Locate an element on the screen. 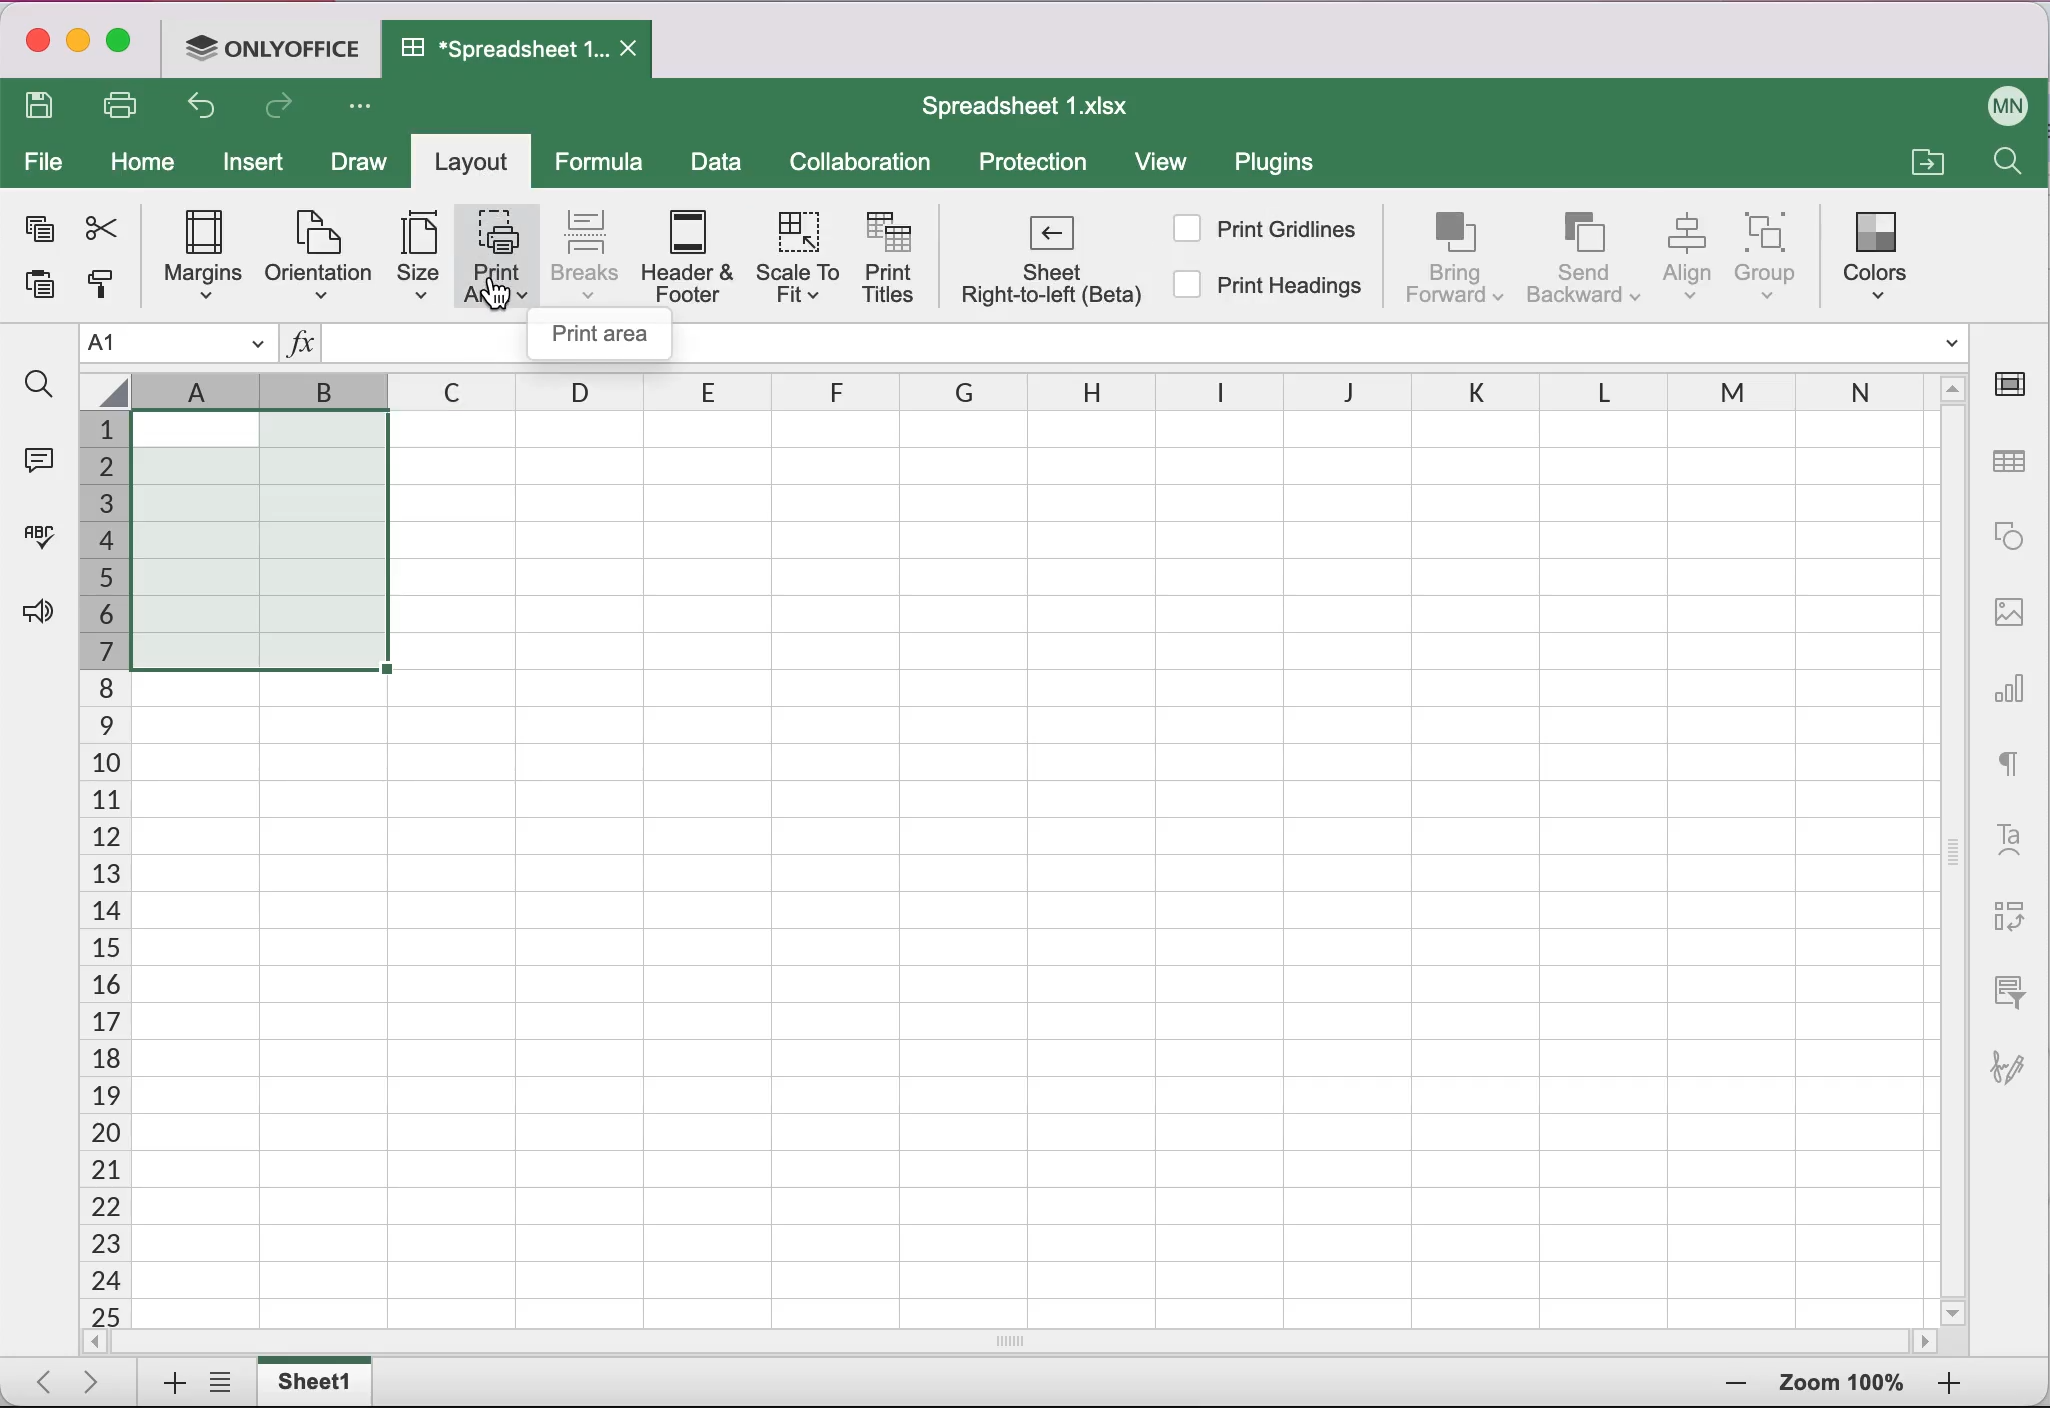 This screenshot has width=2050, height=1408. copy is located at coordinates (36, 233).